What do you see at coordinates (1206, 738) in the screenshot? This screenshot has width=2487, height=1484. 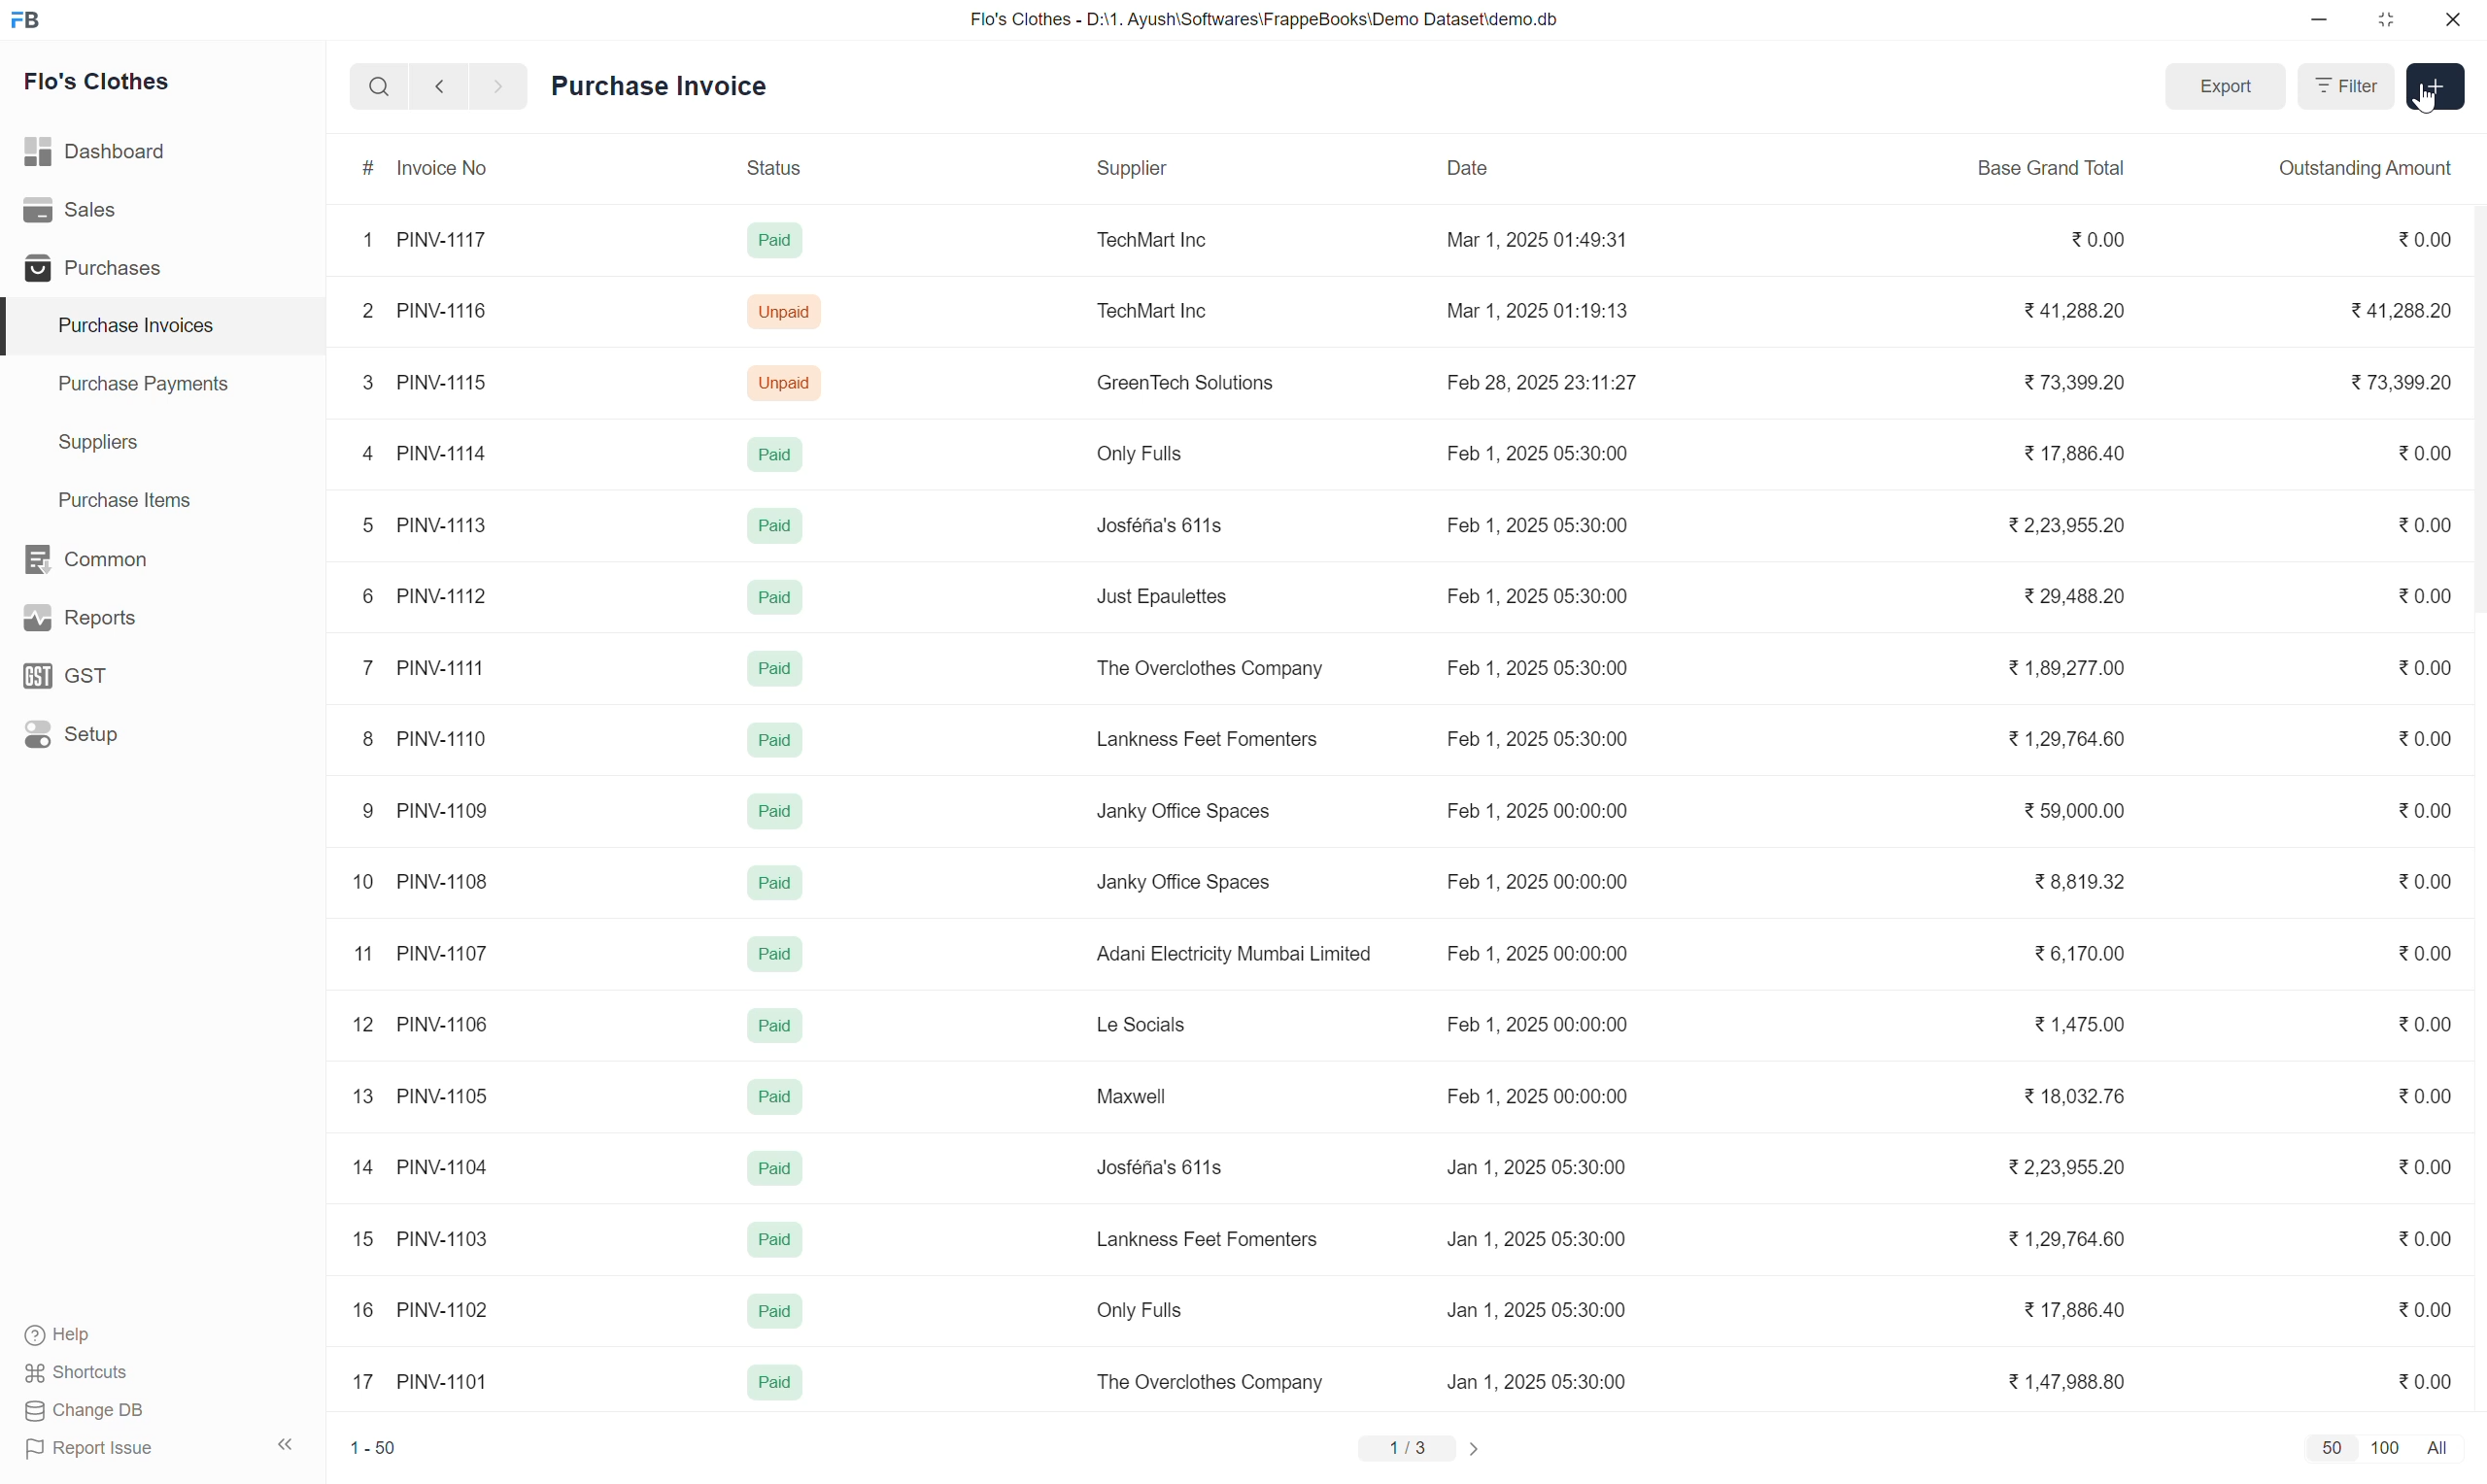 I see `Lankness Feet Fomenters` at bounding box center [1206, 738].